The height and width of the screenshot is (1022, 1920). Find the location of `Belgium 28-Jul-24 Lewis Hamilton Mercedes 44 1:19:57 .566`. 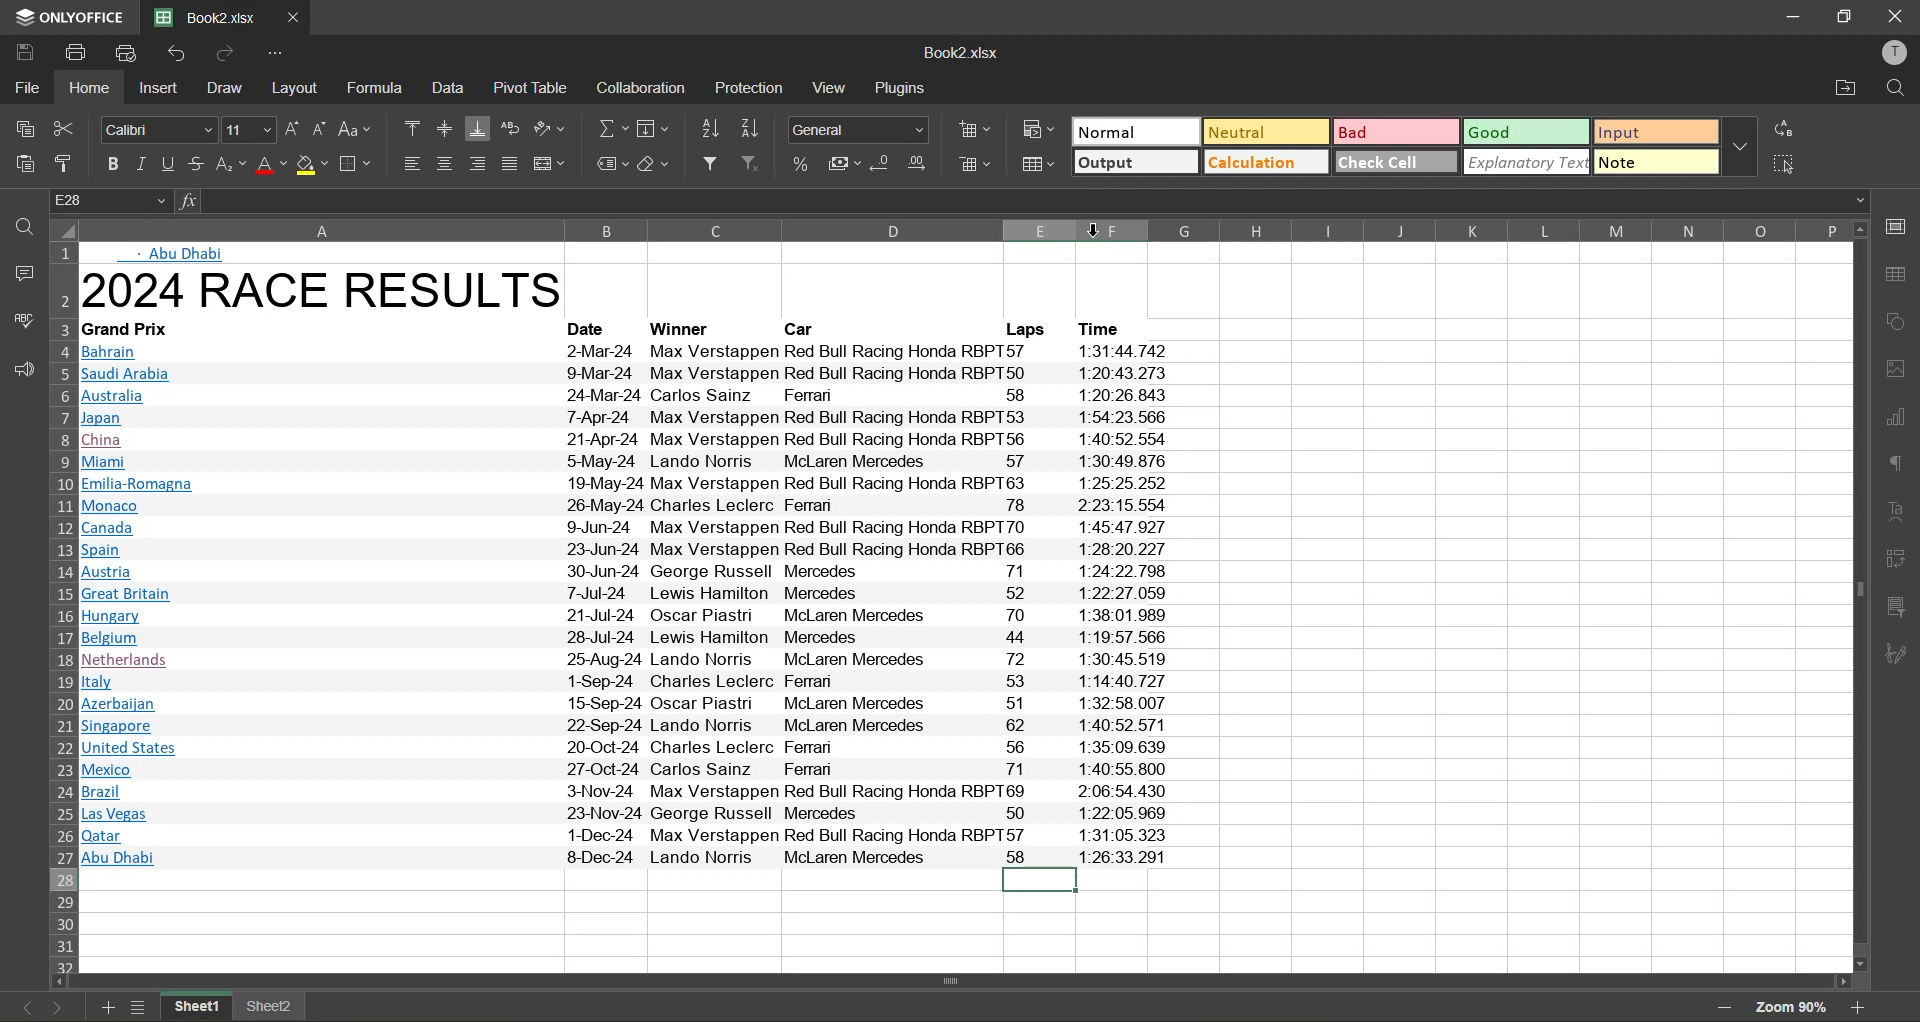

Belgium 28-Jul-24 Lewis Hamilton Mercedes 44 1:19:57 .566 is located at coordinates (626, 638).